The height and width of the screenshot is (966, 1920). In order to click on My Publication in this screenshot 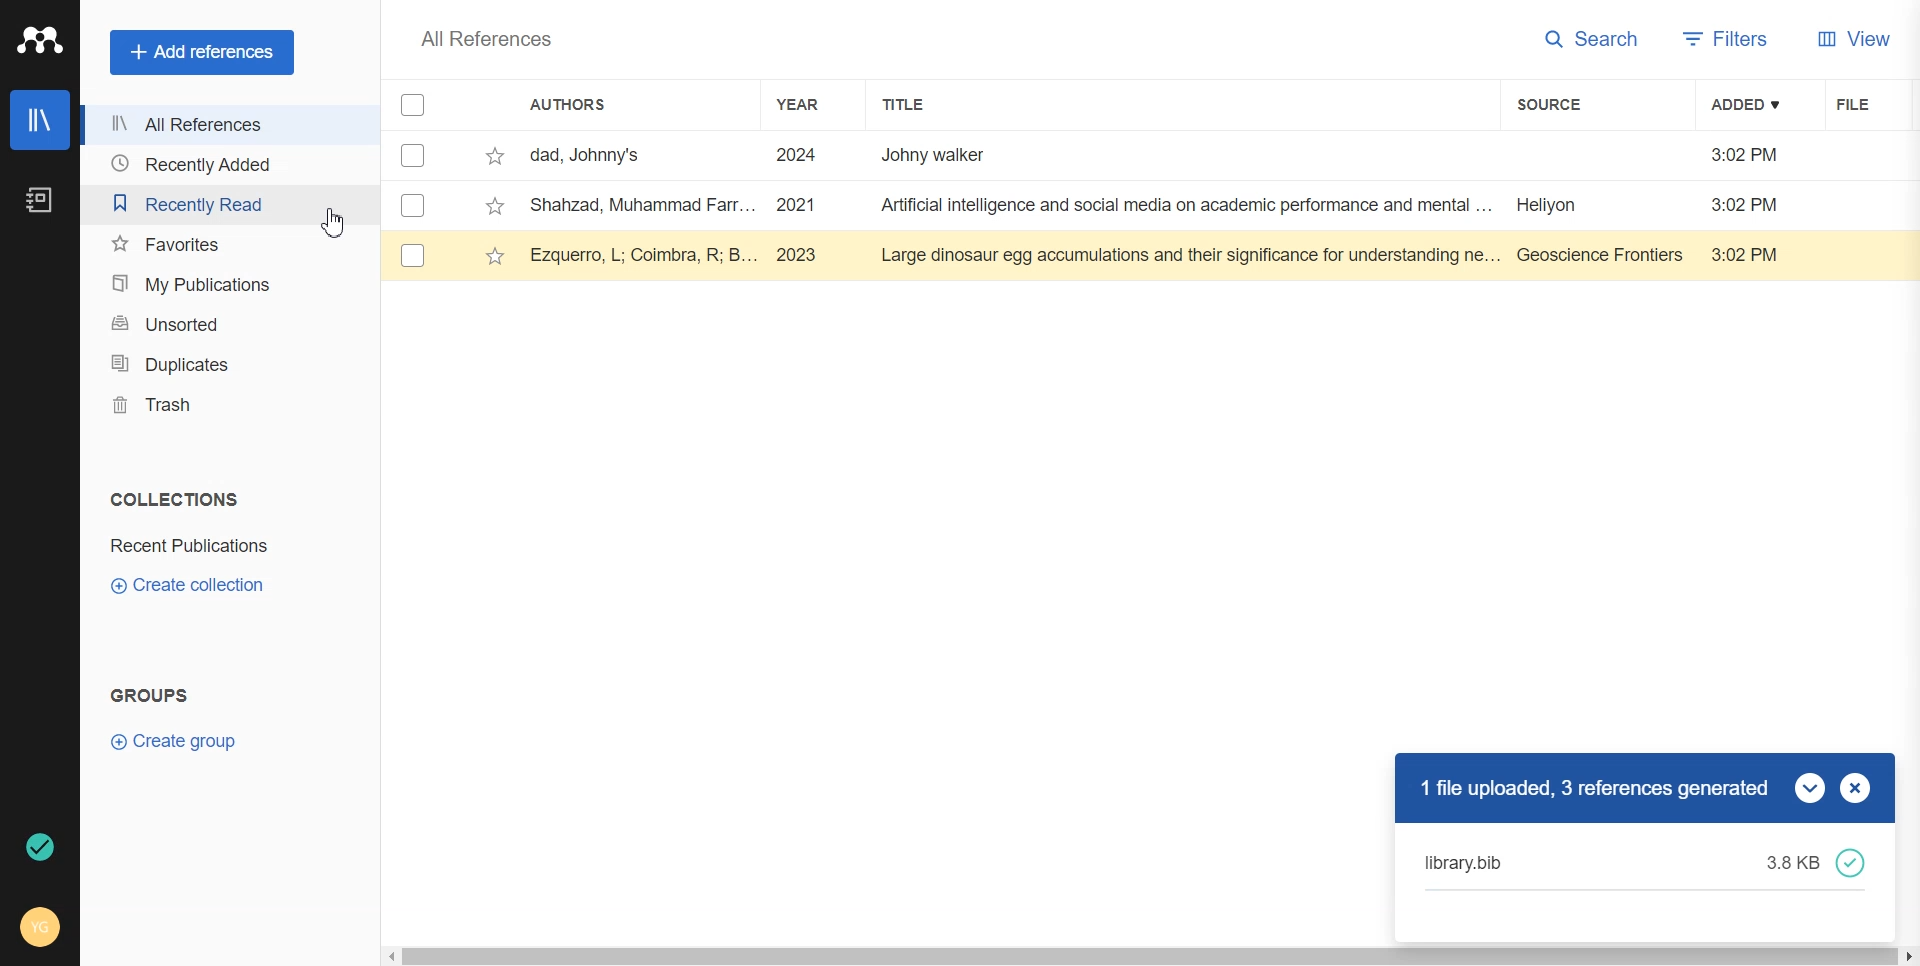, I will do `click(225, 278)`.